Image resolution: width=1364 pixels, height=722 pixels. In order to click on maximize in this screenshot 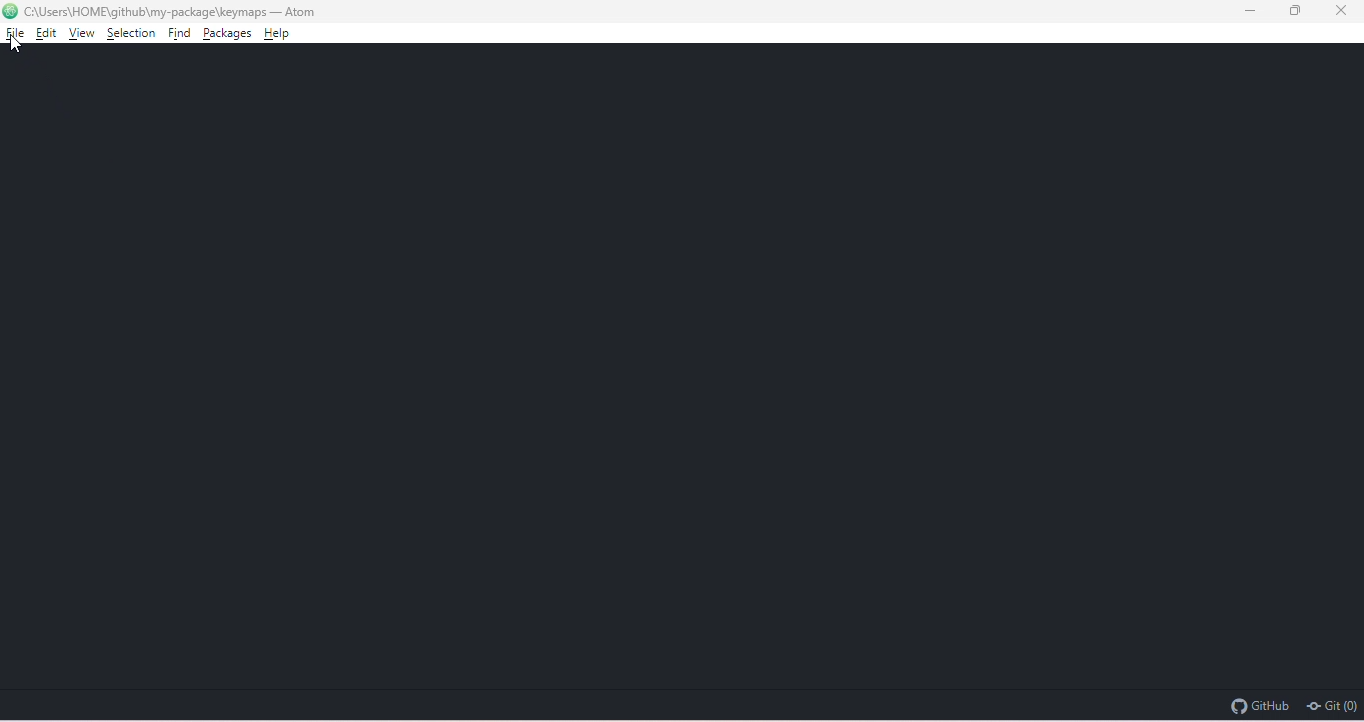, I will do `click(1300, 12)`.